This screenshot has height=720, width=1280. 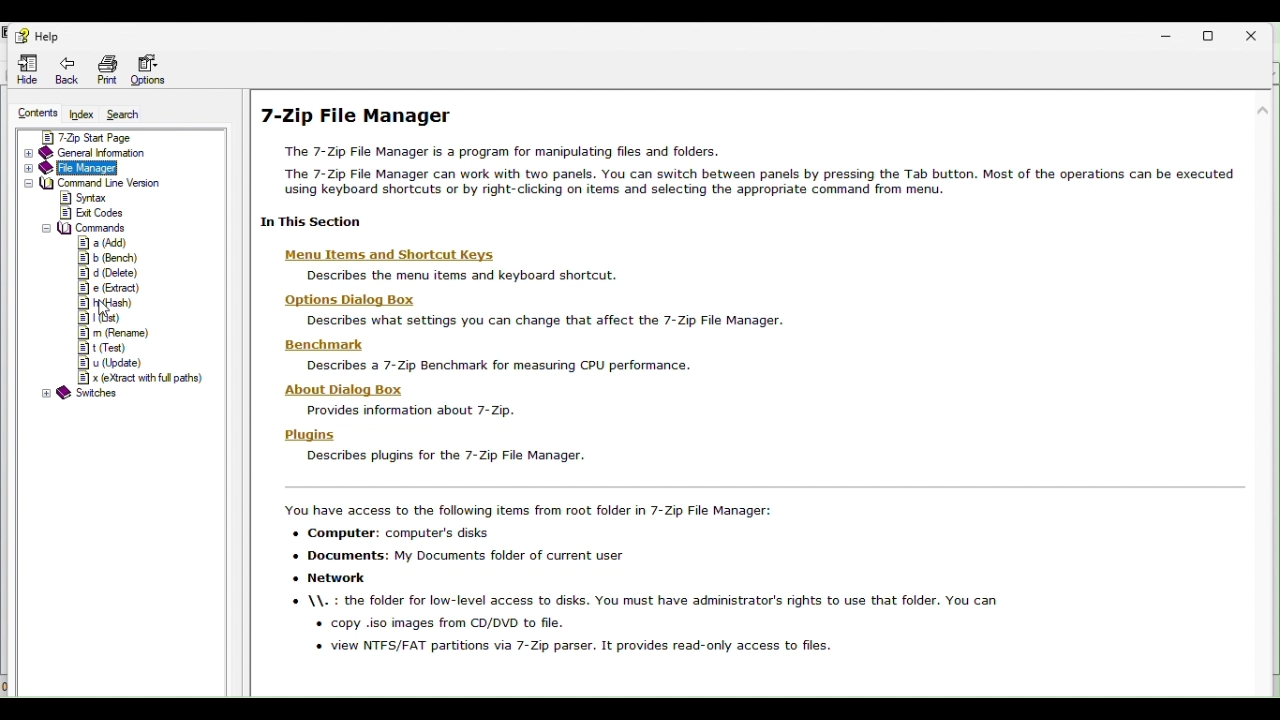 I want to click on l(list), so click(x=99, y=316).